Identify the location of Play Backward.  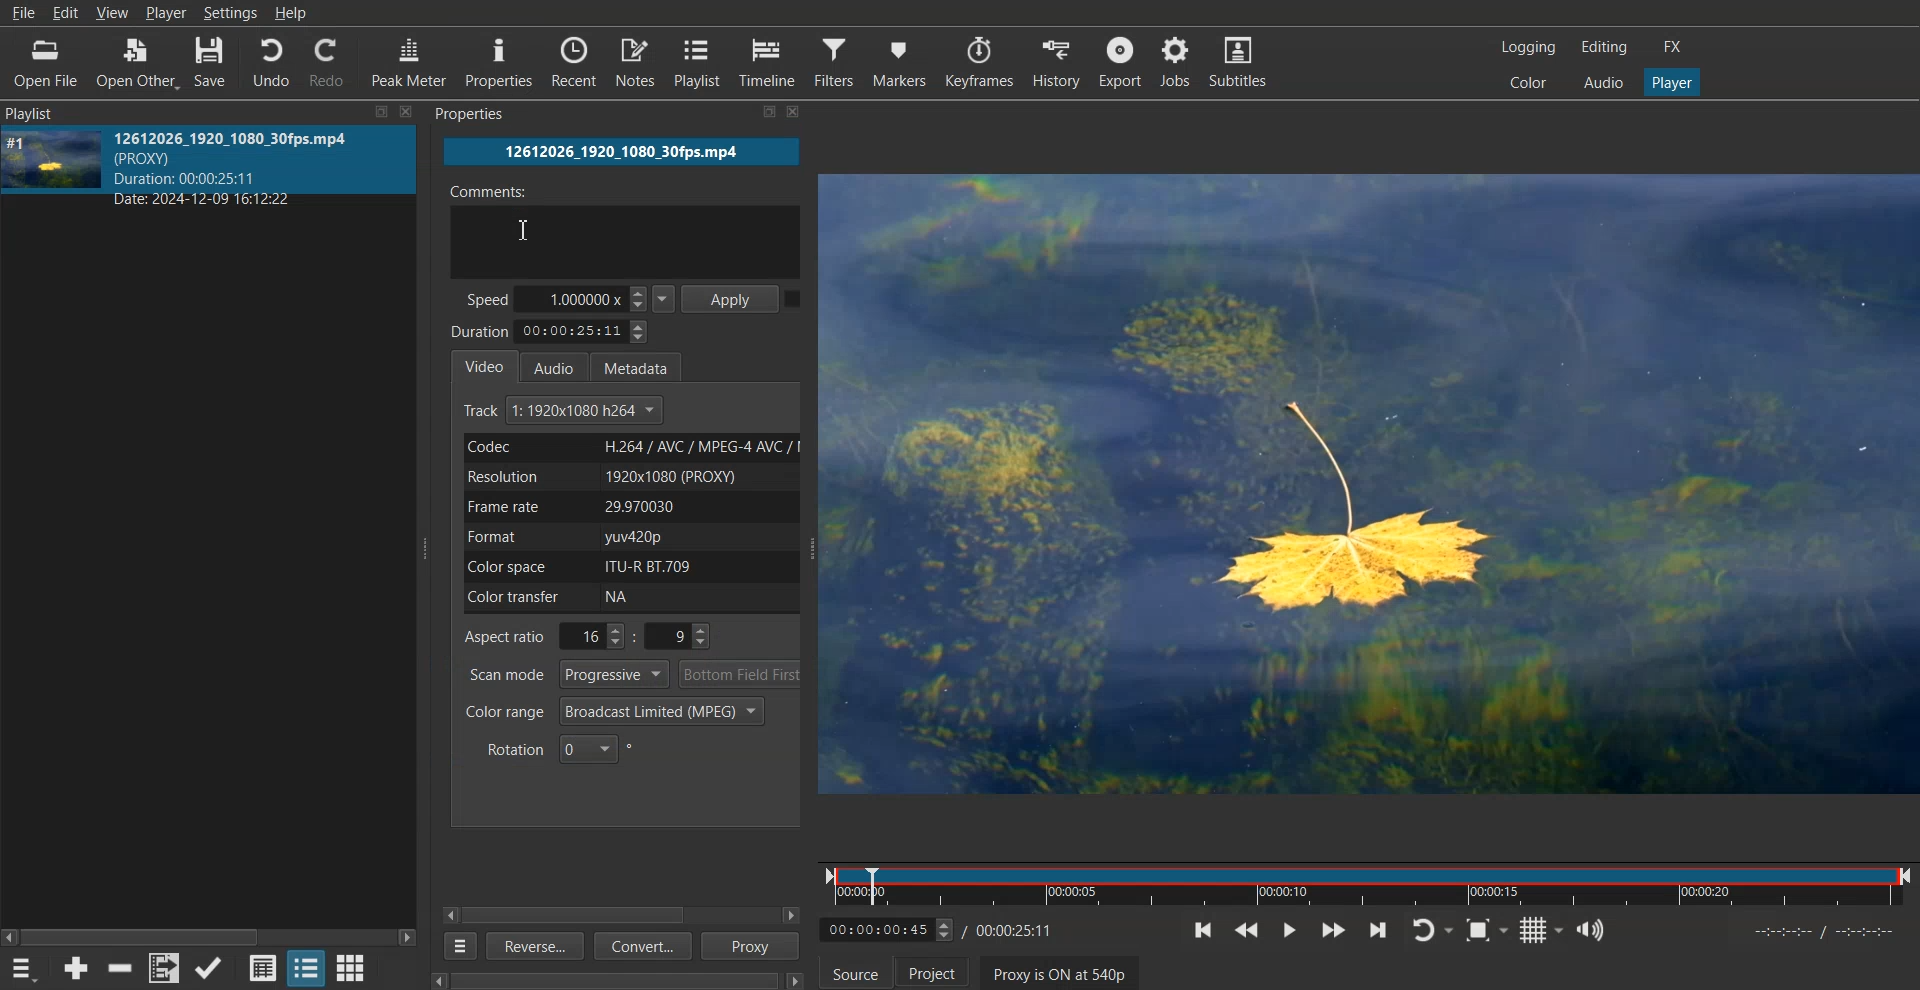
(1246, 930).